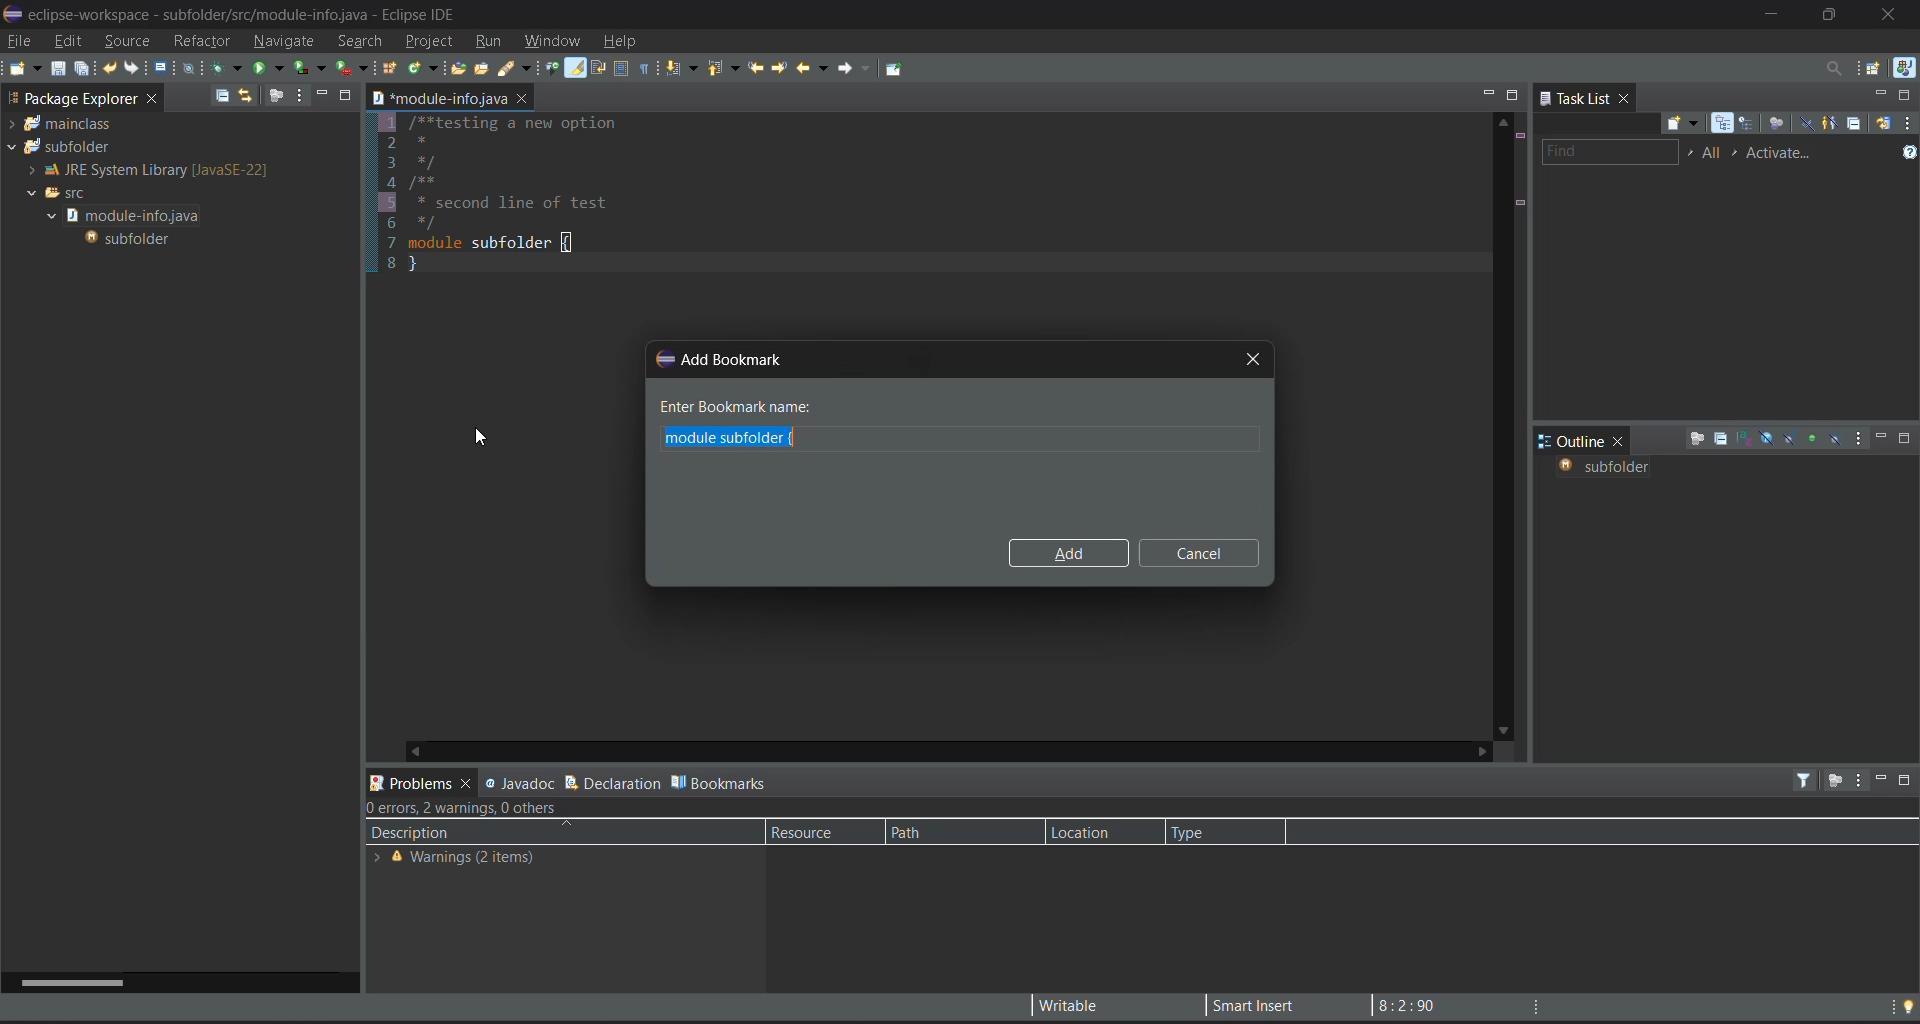 This screenshot has height=1024, width=1920. What do you see at coordinates (226, 69) in the screenshot?
I see `debug` at bounding box center [226, 69].